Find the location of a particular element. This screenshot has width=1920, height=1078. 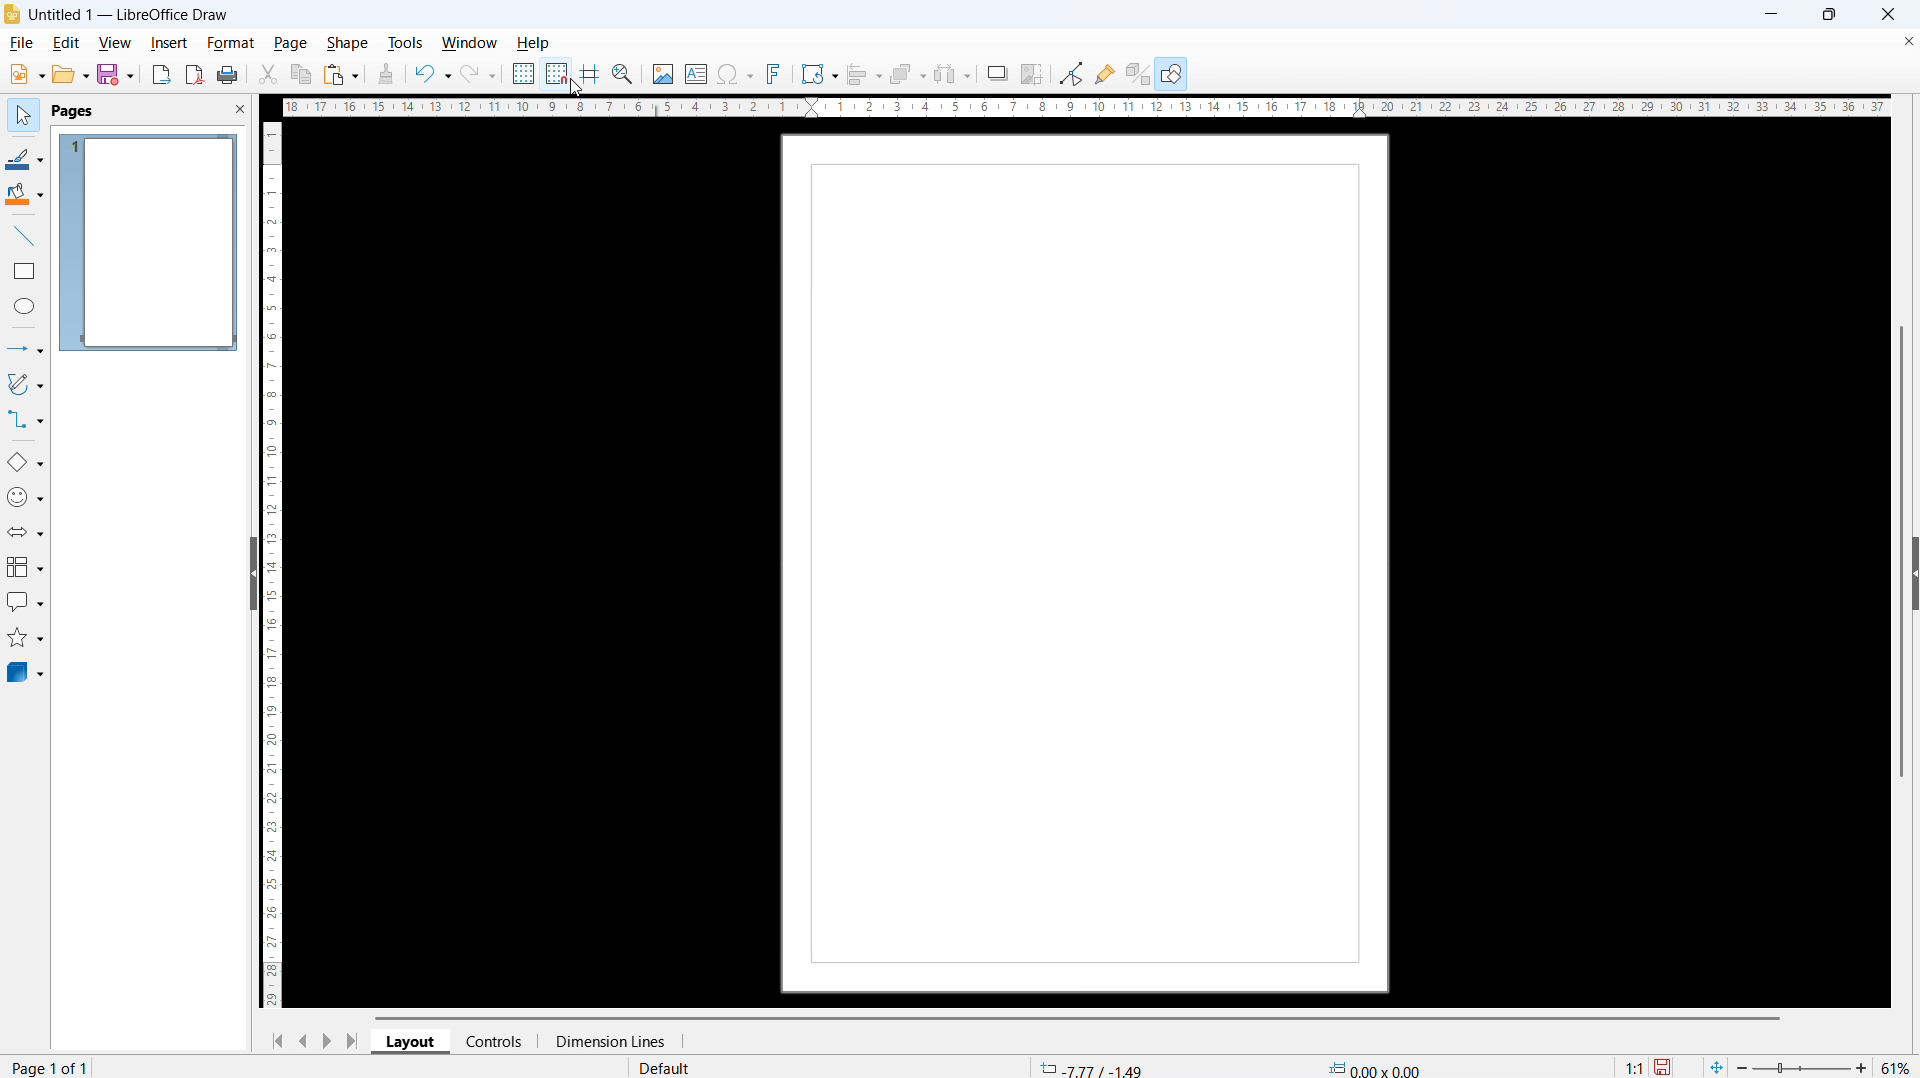

Toggle extrusion  is located at coordinates (1138, 73).